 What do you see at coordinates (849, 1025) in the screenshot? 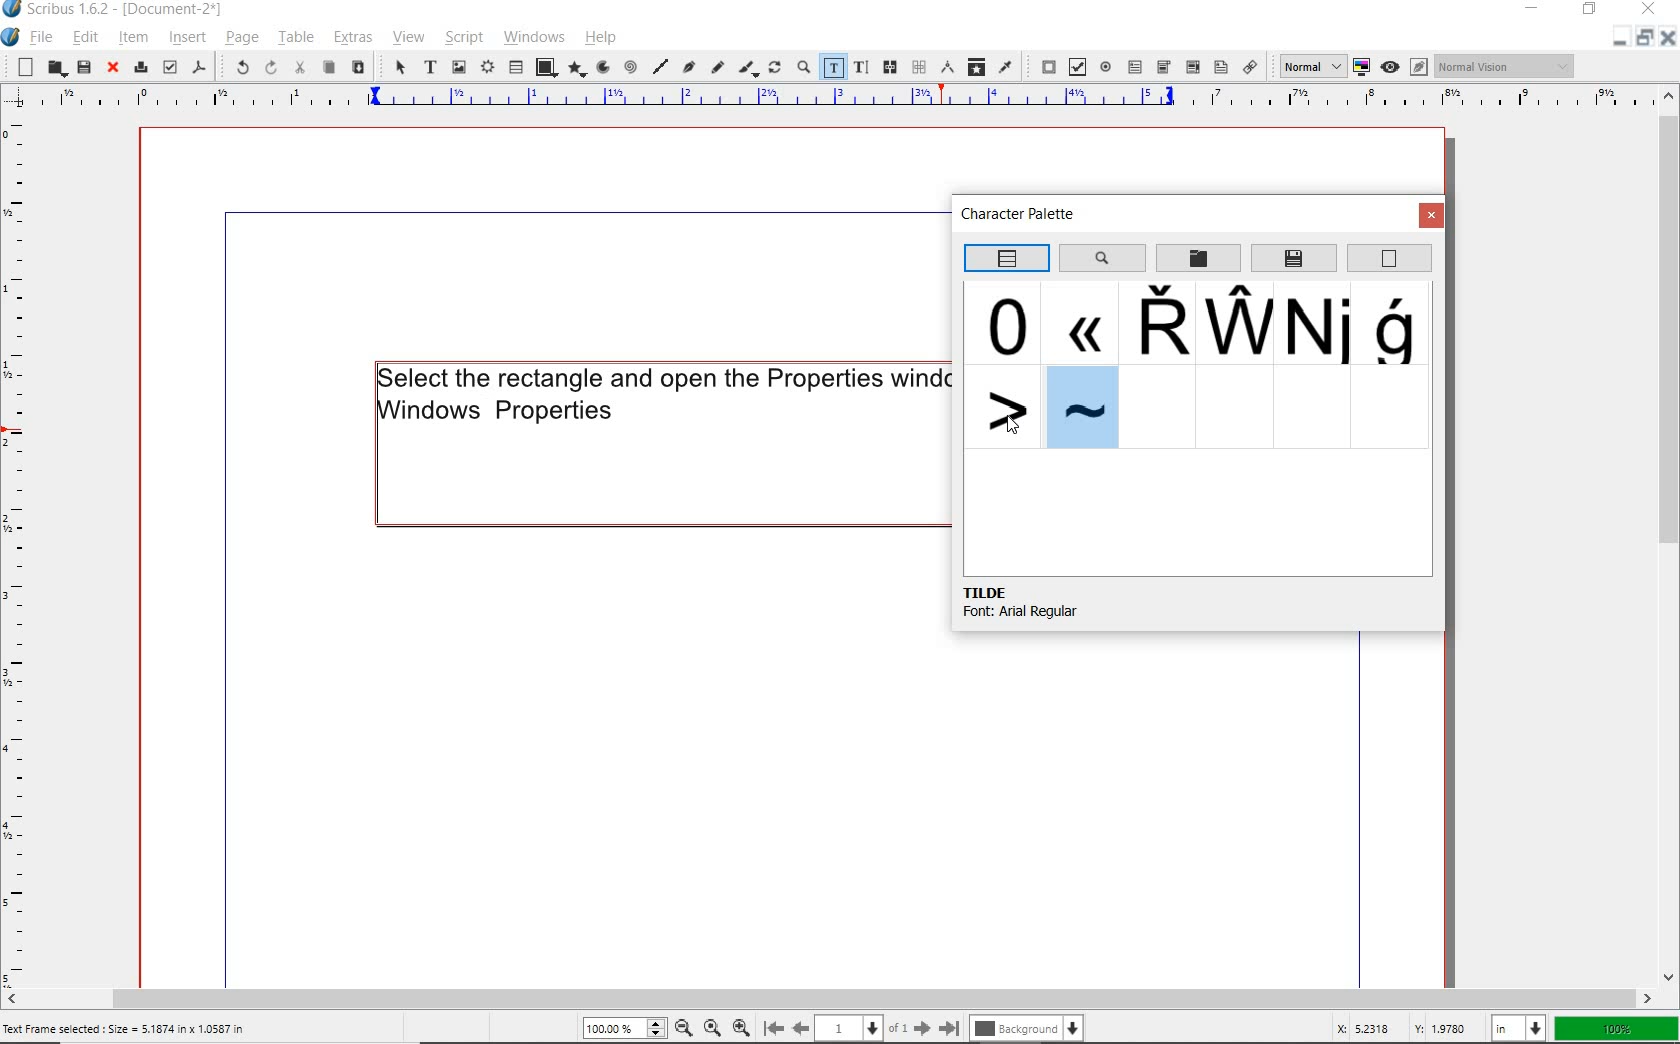
I see `1` at bounding box center [849, 1025].